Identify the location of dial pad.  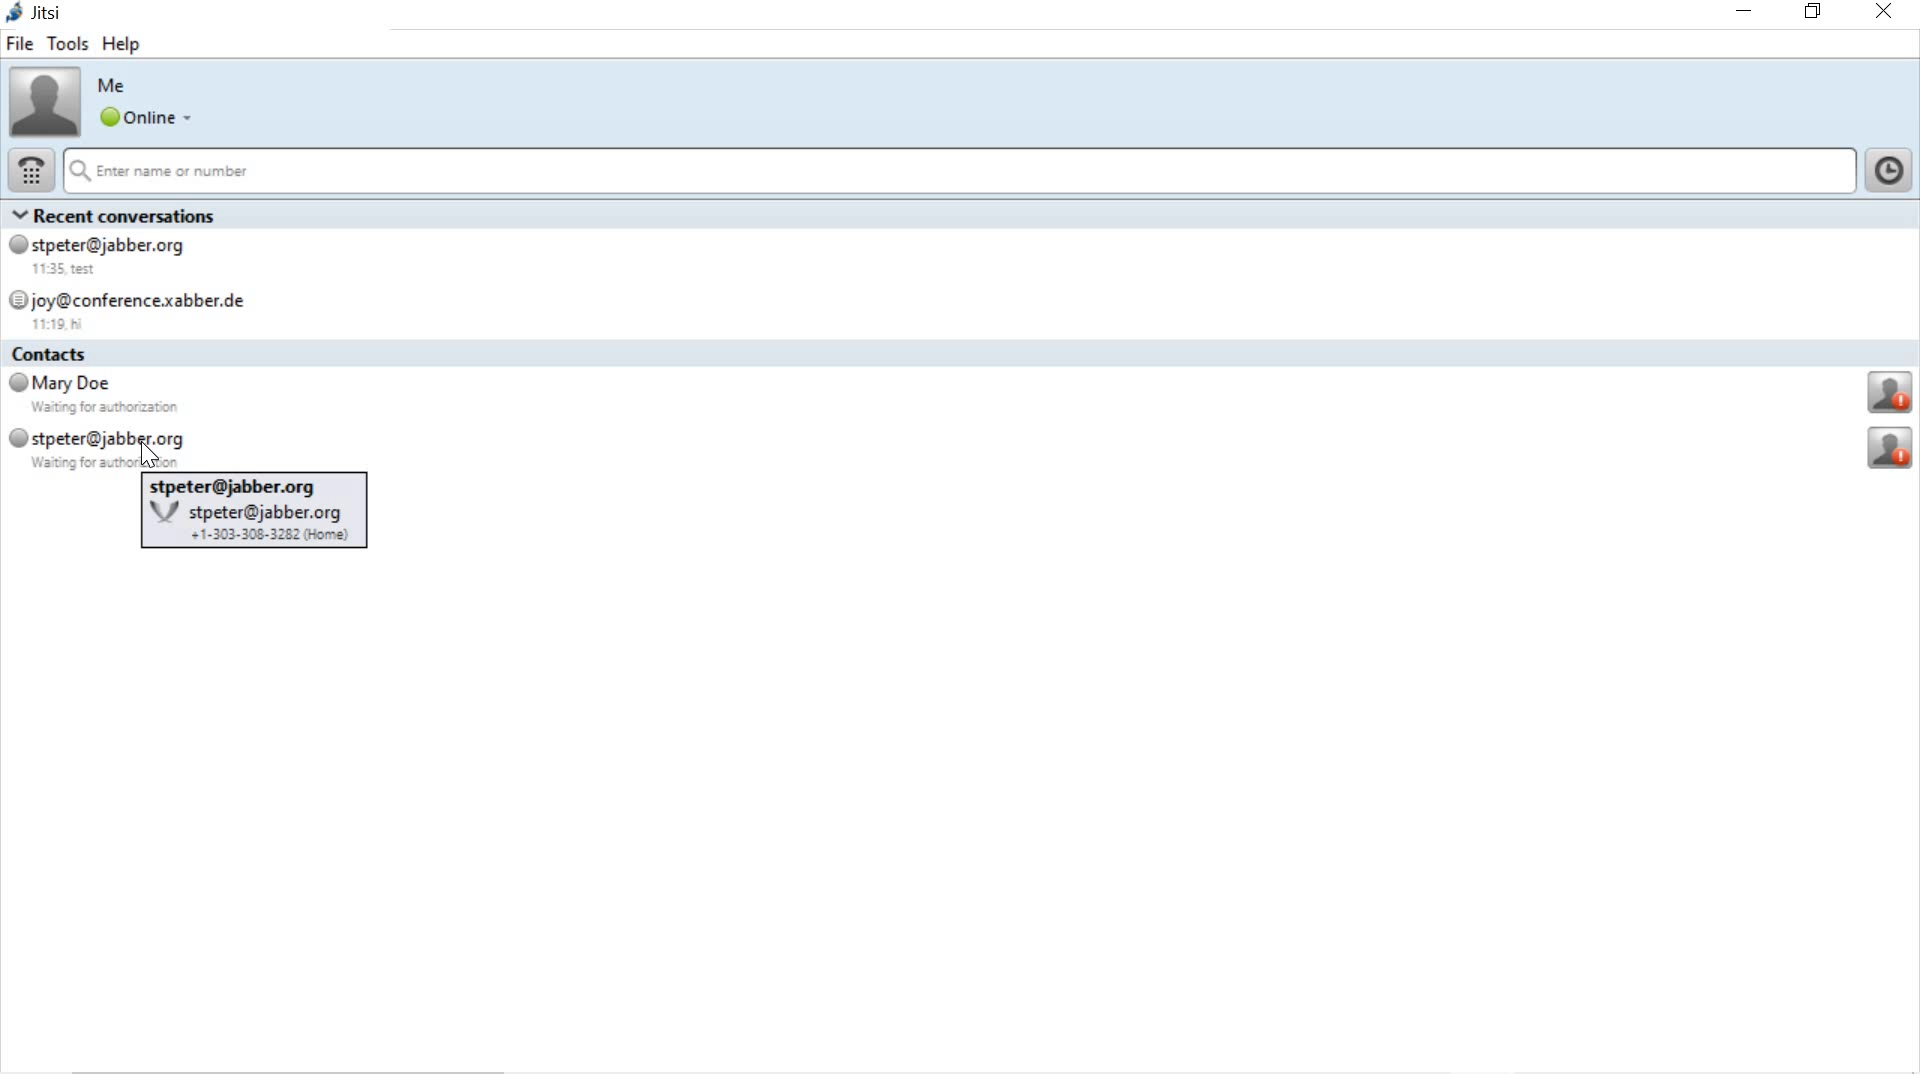
(31, 168).